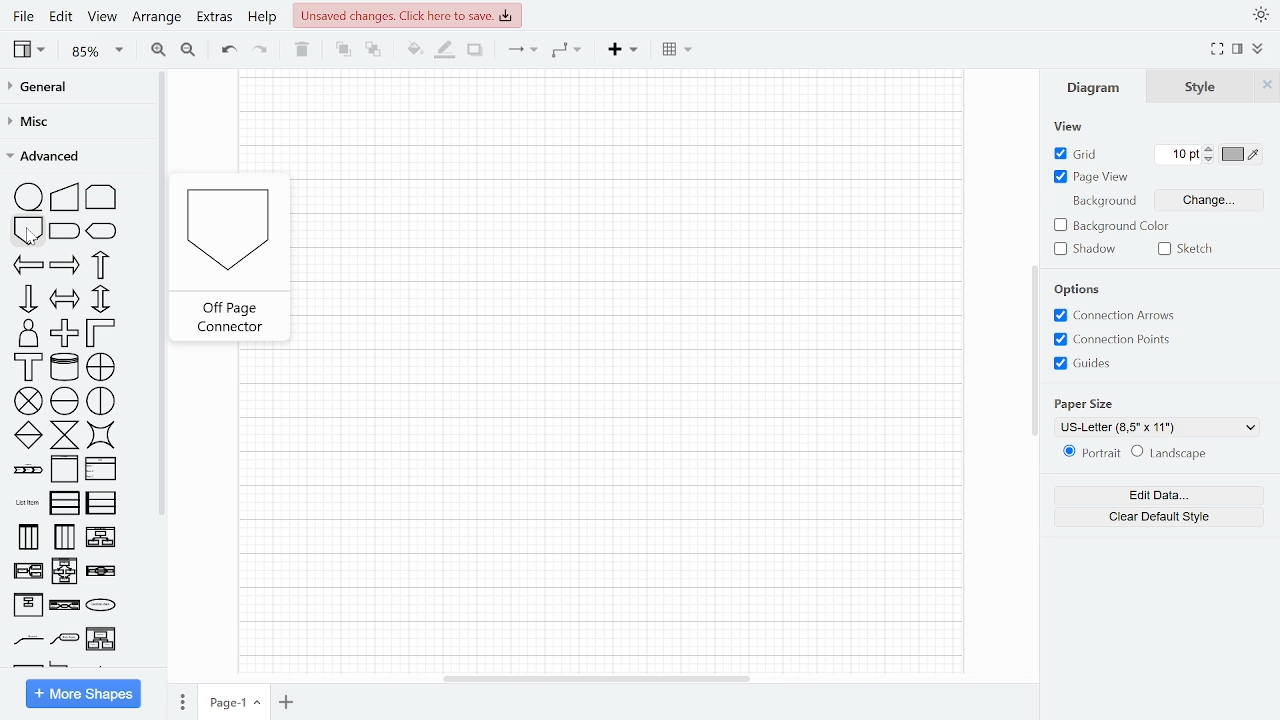  I want to click on orgchart, so click(65, 639).